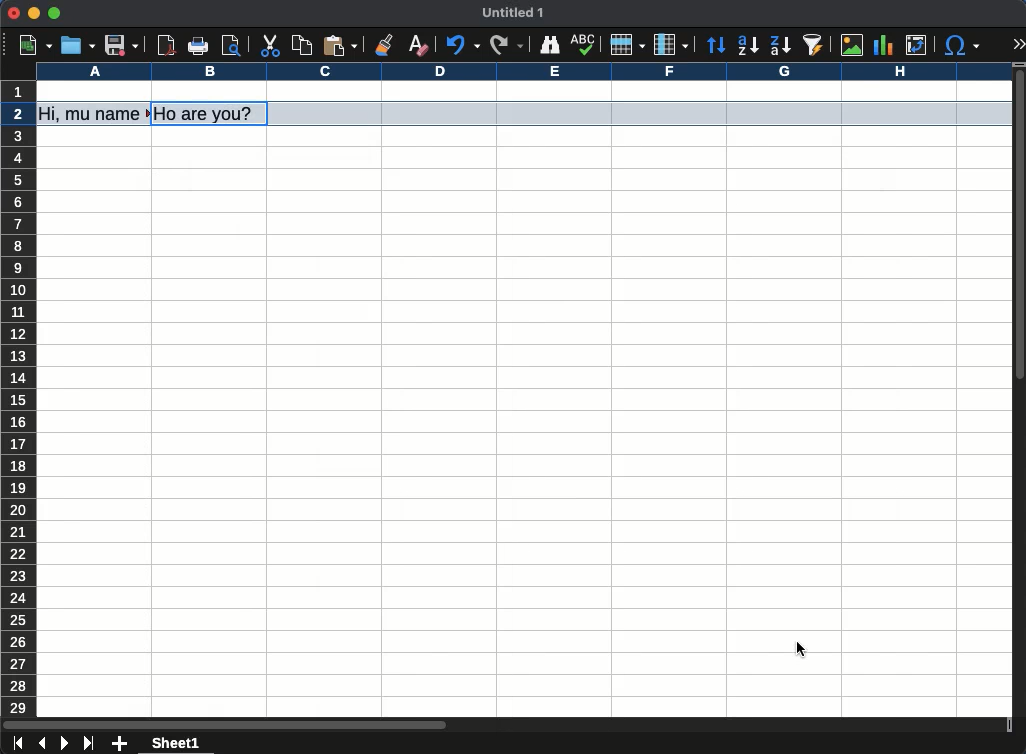 The height and width of the screenshot is (754, 1026). What do you see at coordinates (748, 45) in the screenshot?
I see `ascending` at bounding box center [748, 45].